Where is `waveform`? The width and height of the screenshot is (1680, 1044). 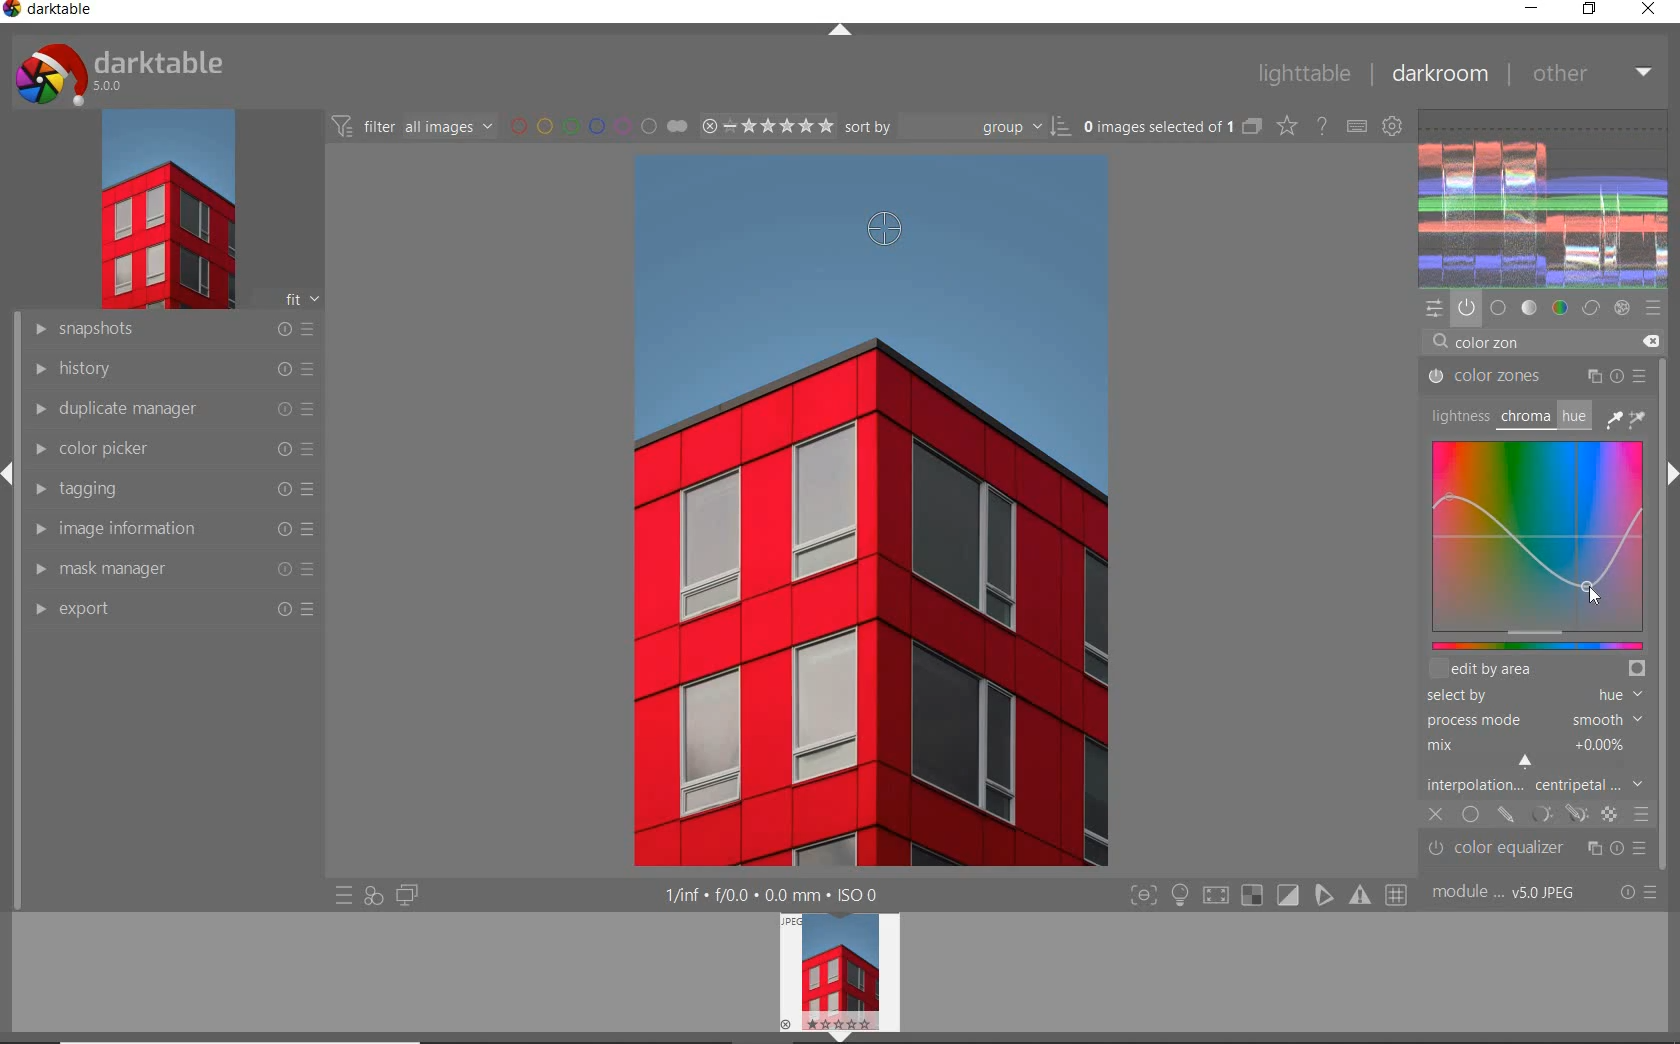 waveform is located at coordinates (1545, 196).